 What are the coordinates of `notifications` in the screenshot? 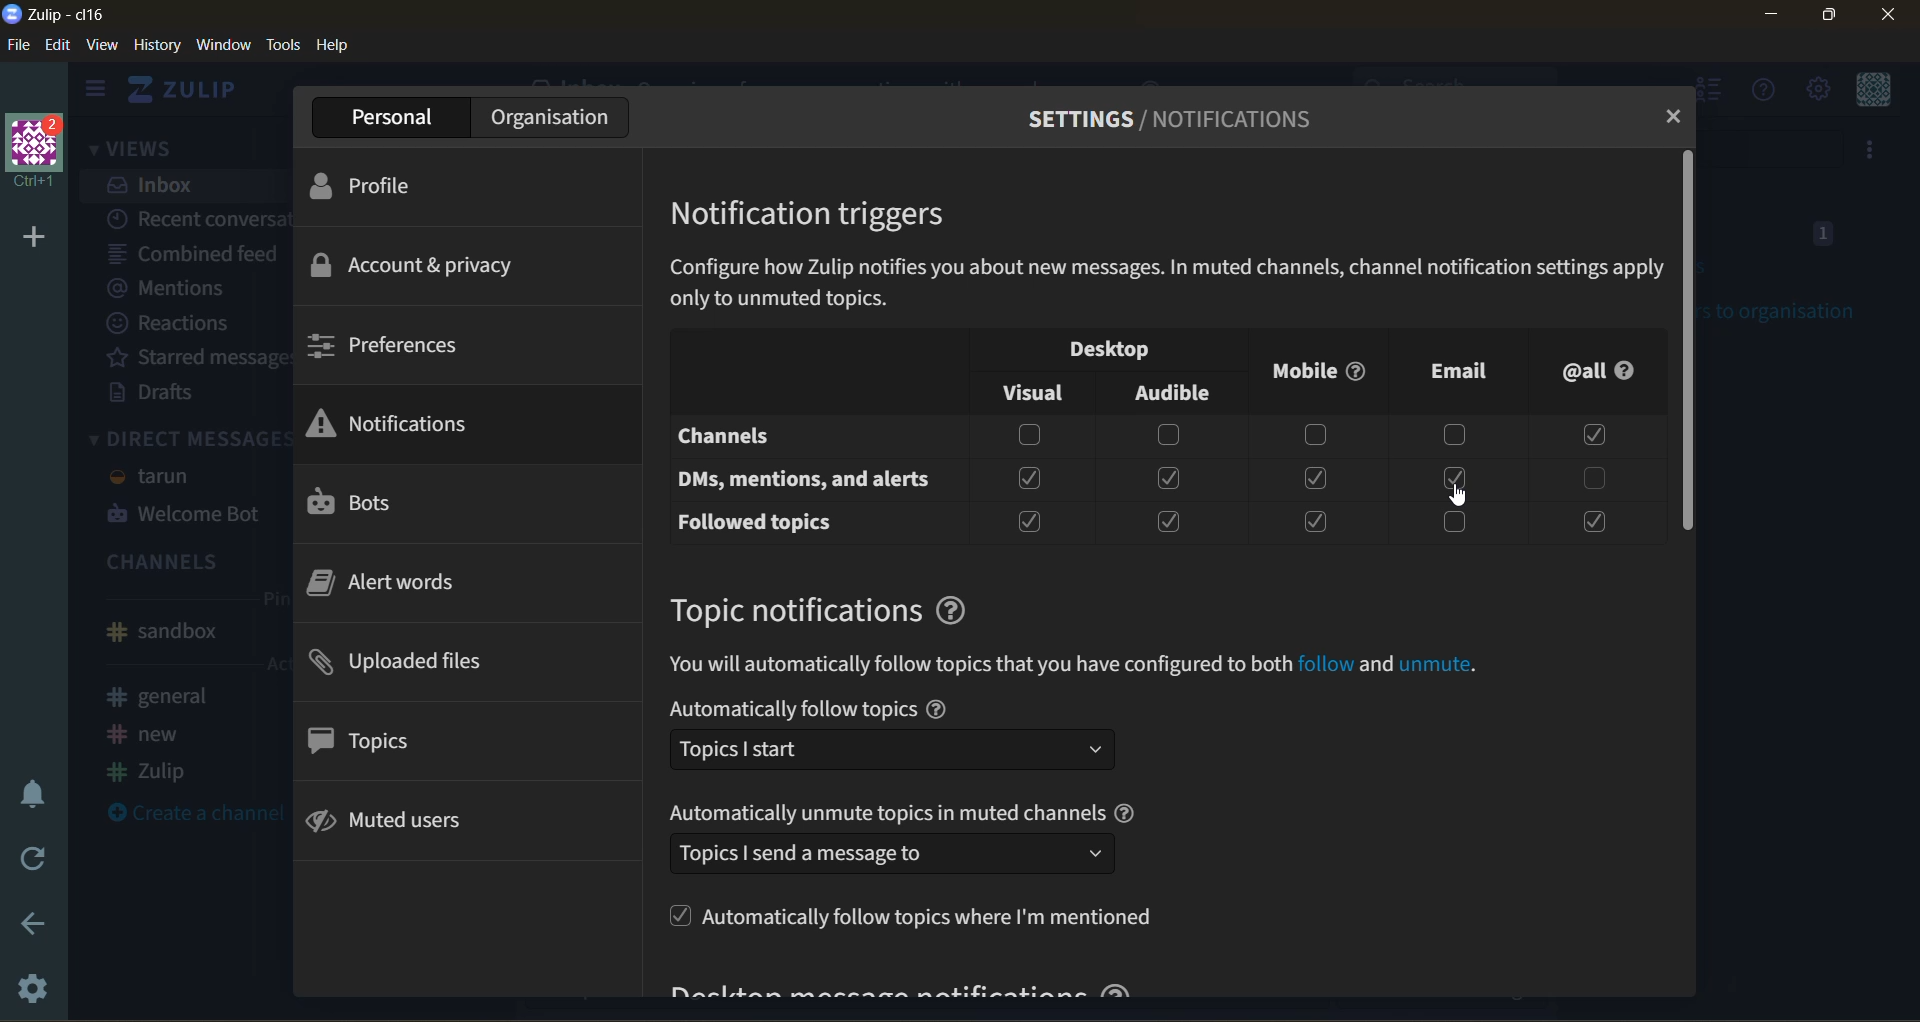 It's located at (396, 426).